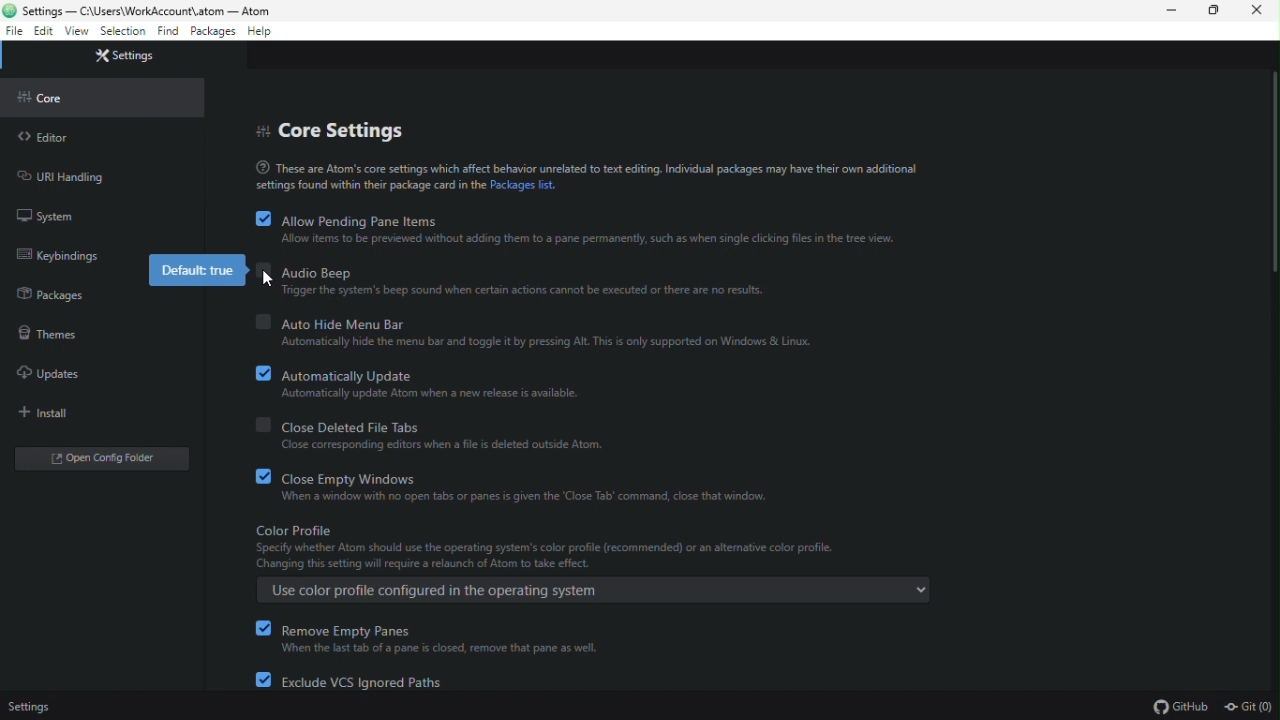  What do you see at coordinates (45, 96) in the screenshot?
I see `core` at bounding box center [45, 96].